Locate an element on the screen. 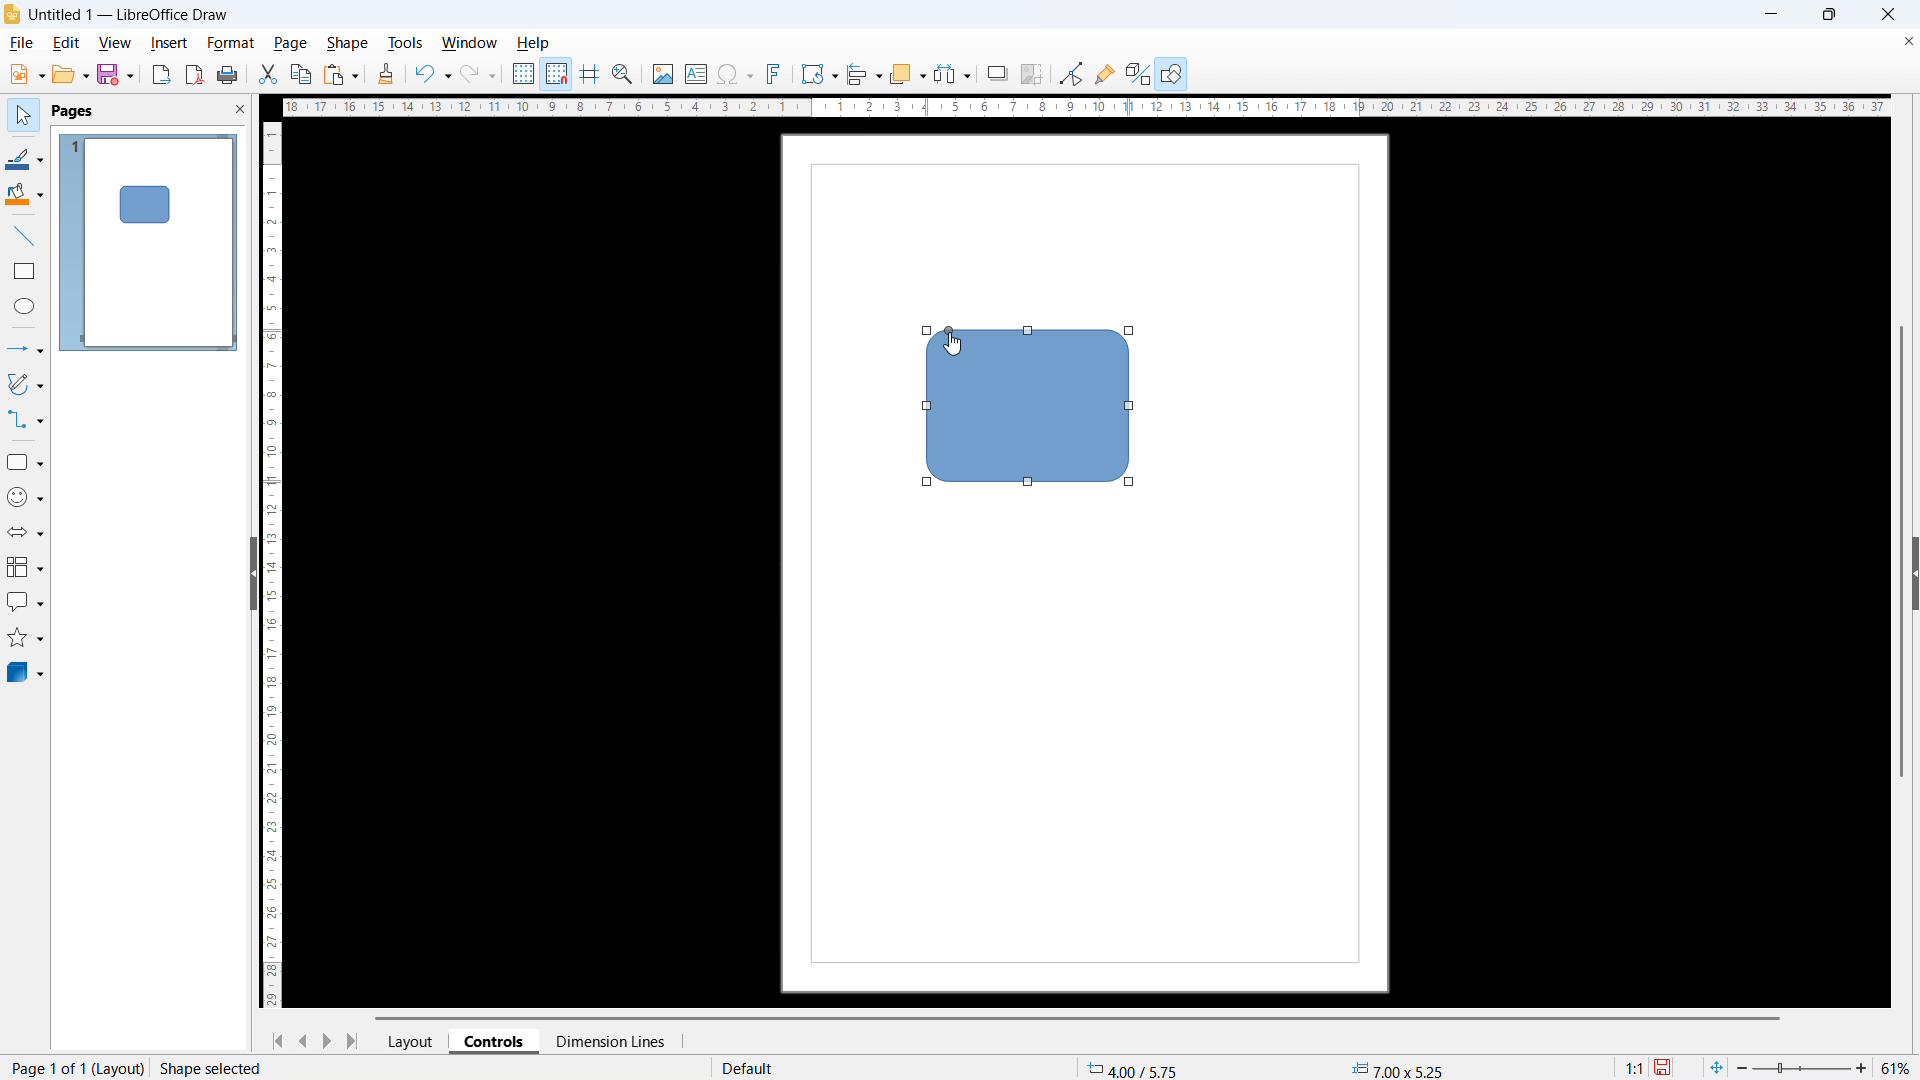 This screenshot has width=1920, height=1080. close  is located at coordinates (1887, 14).